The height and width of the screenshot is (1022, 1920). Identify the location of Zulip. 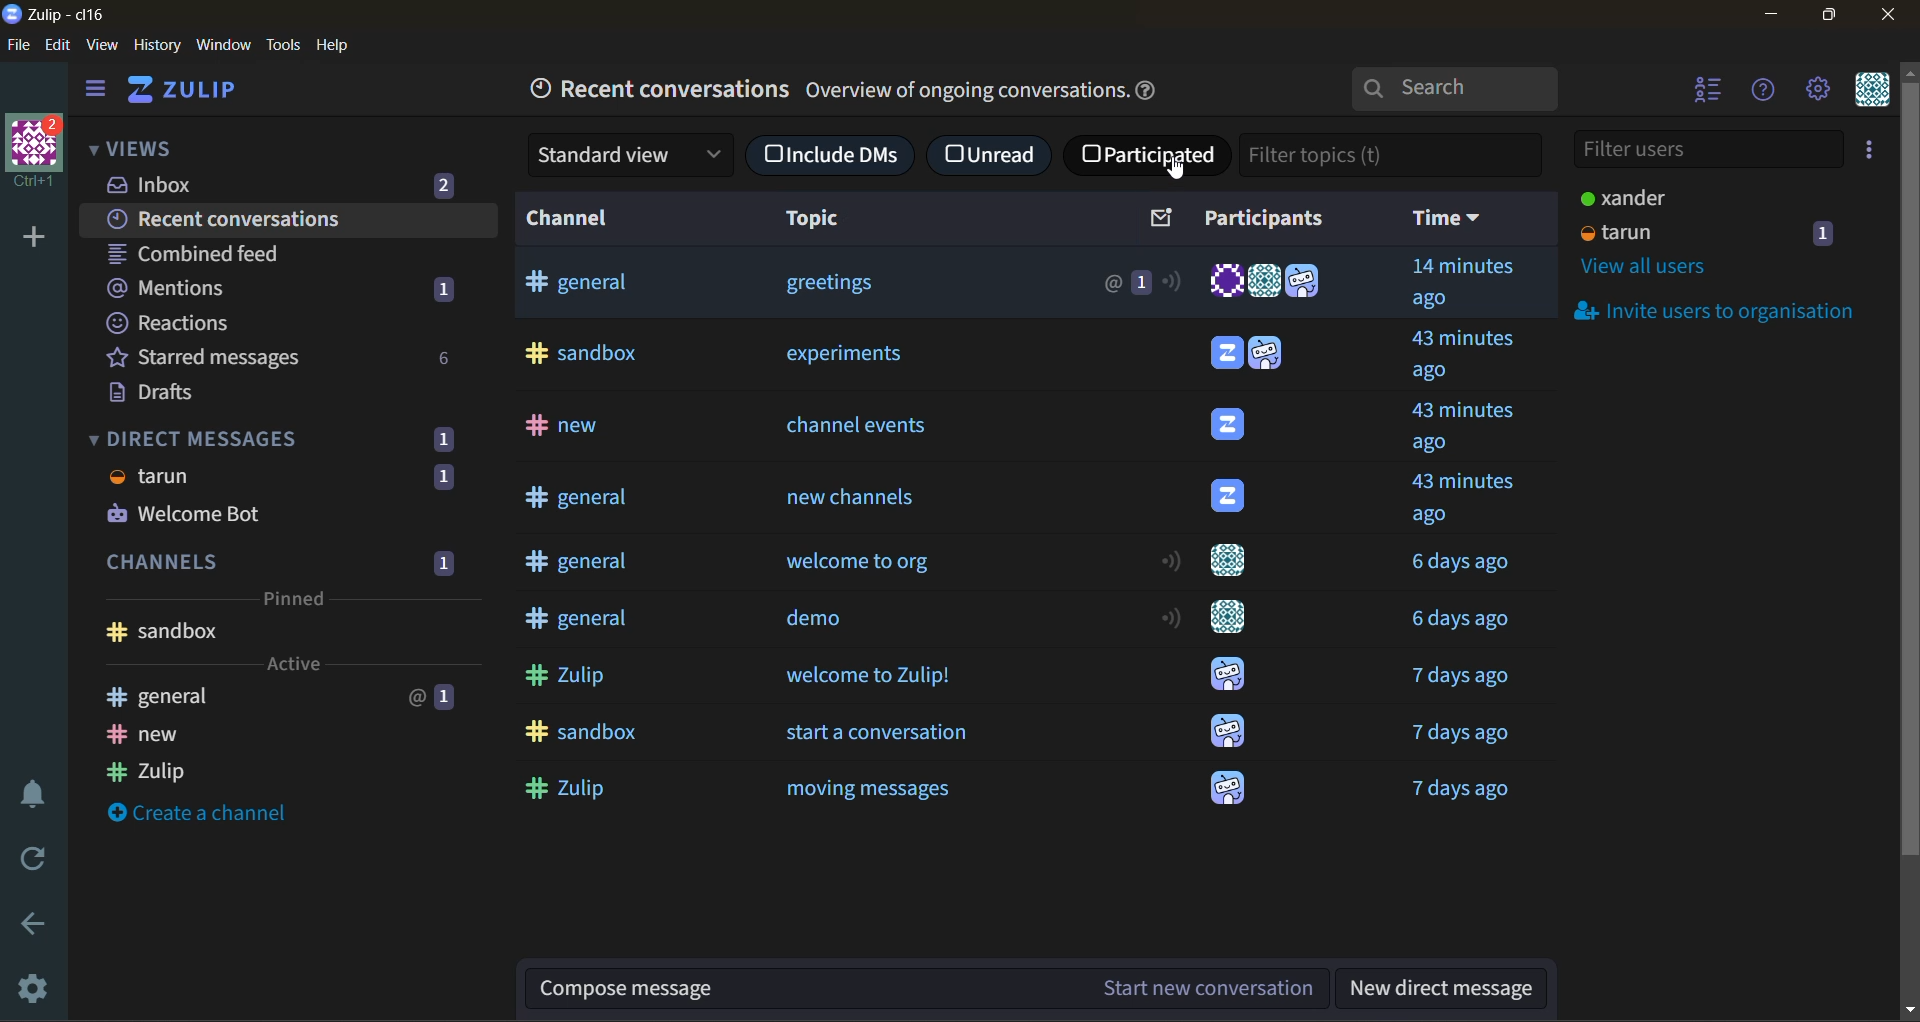
(276, 770).